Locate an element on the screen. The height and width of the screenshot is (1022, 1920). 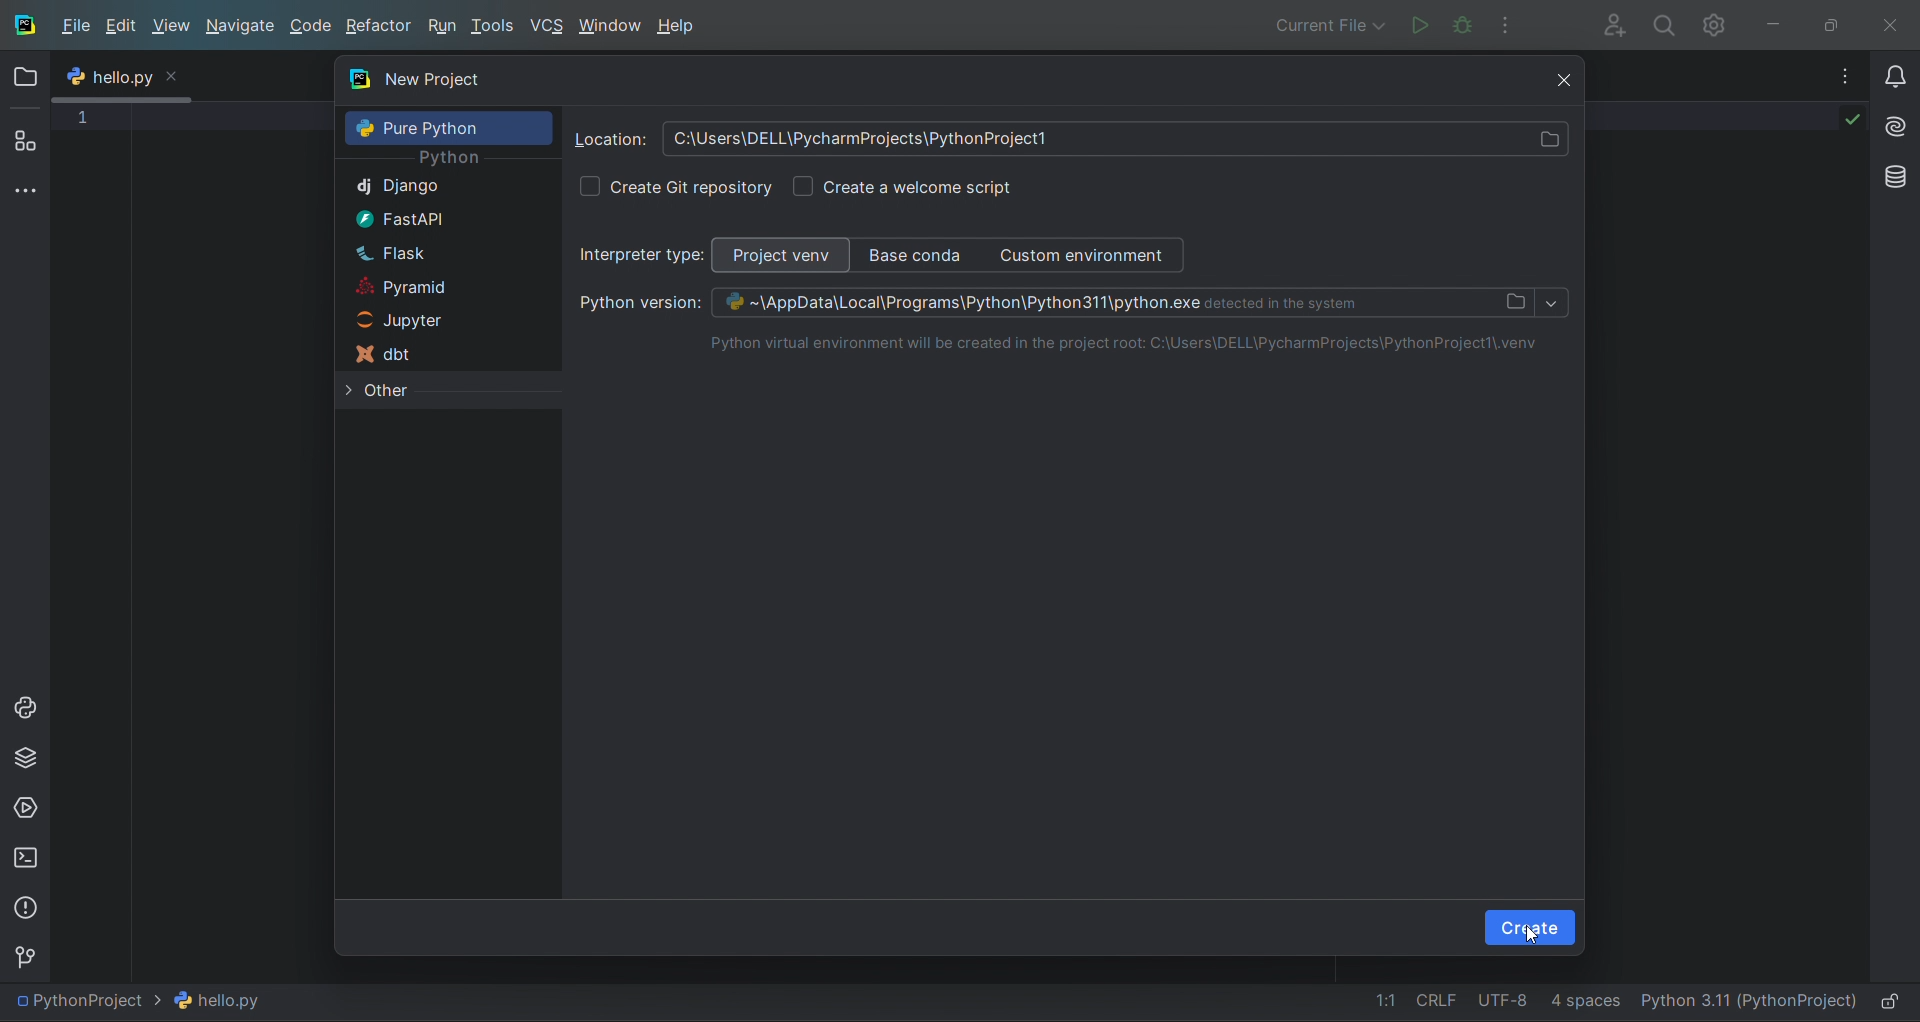
base conda is located at coordinates (915, 253).